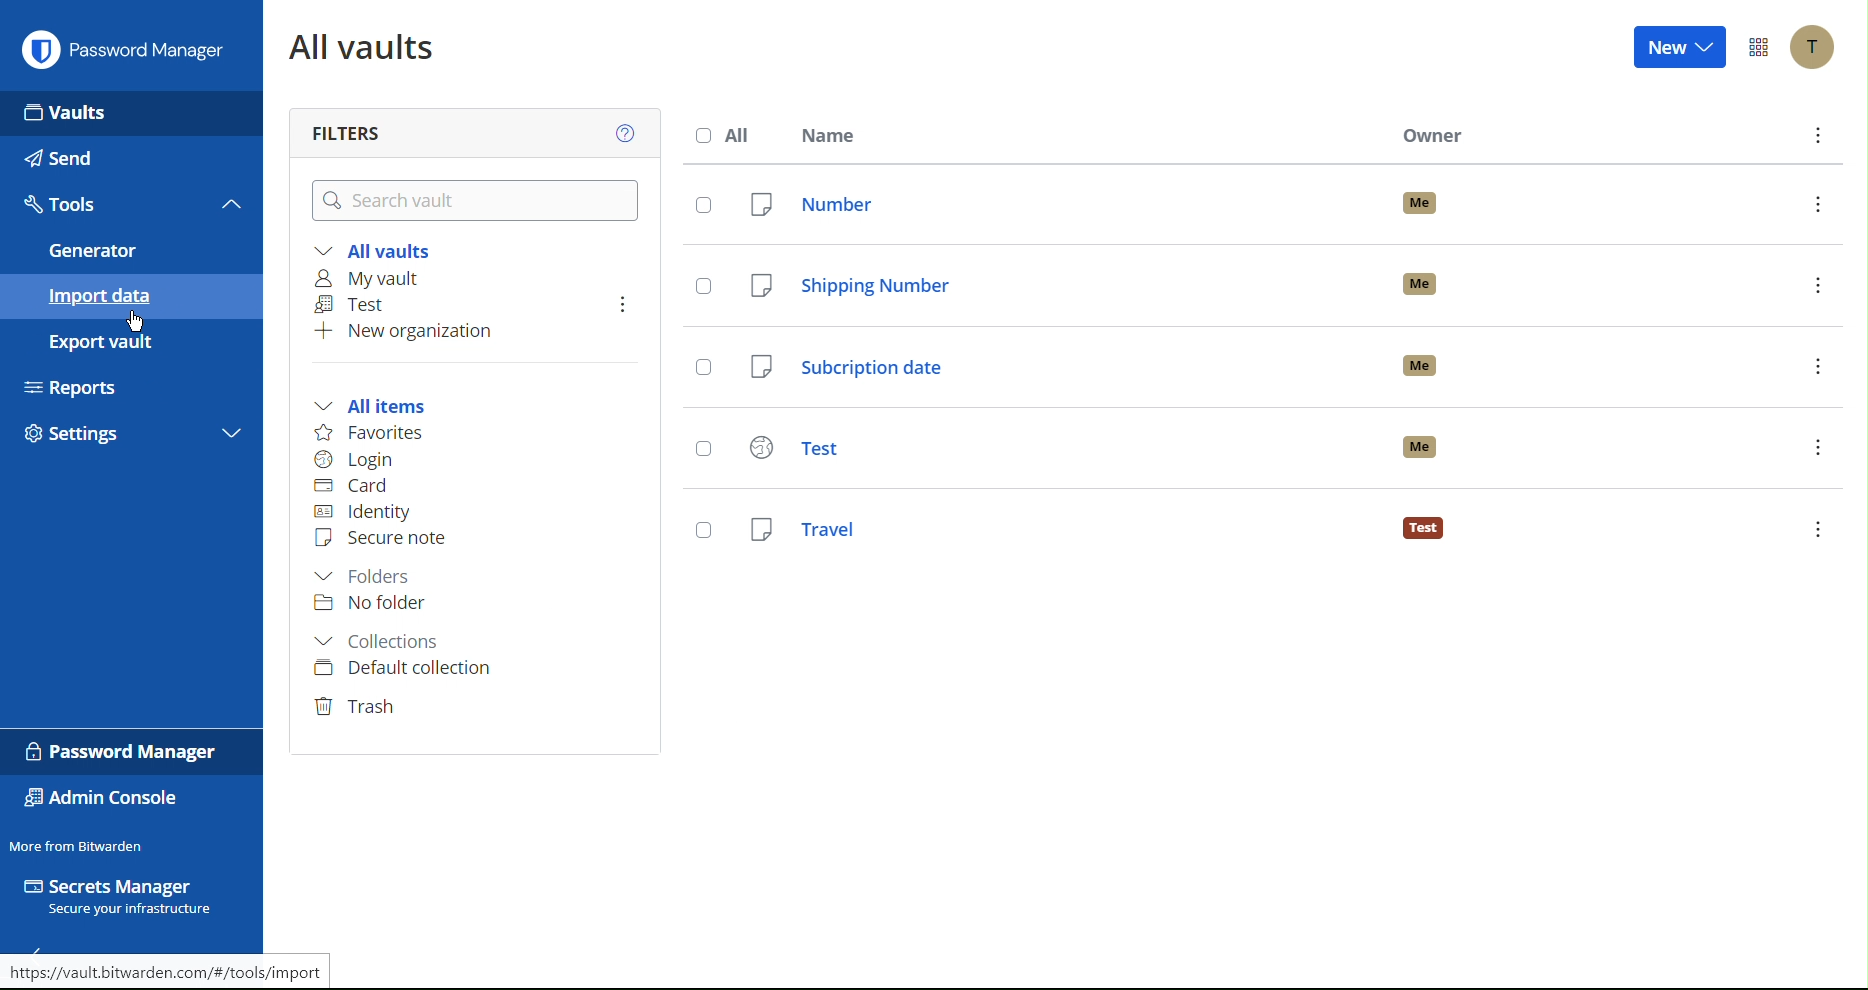 The image size is (1868, 990). What do you see at coordinates (1817, 529) in the screenshot?
I see `options` at bounding box center [1817, 529].